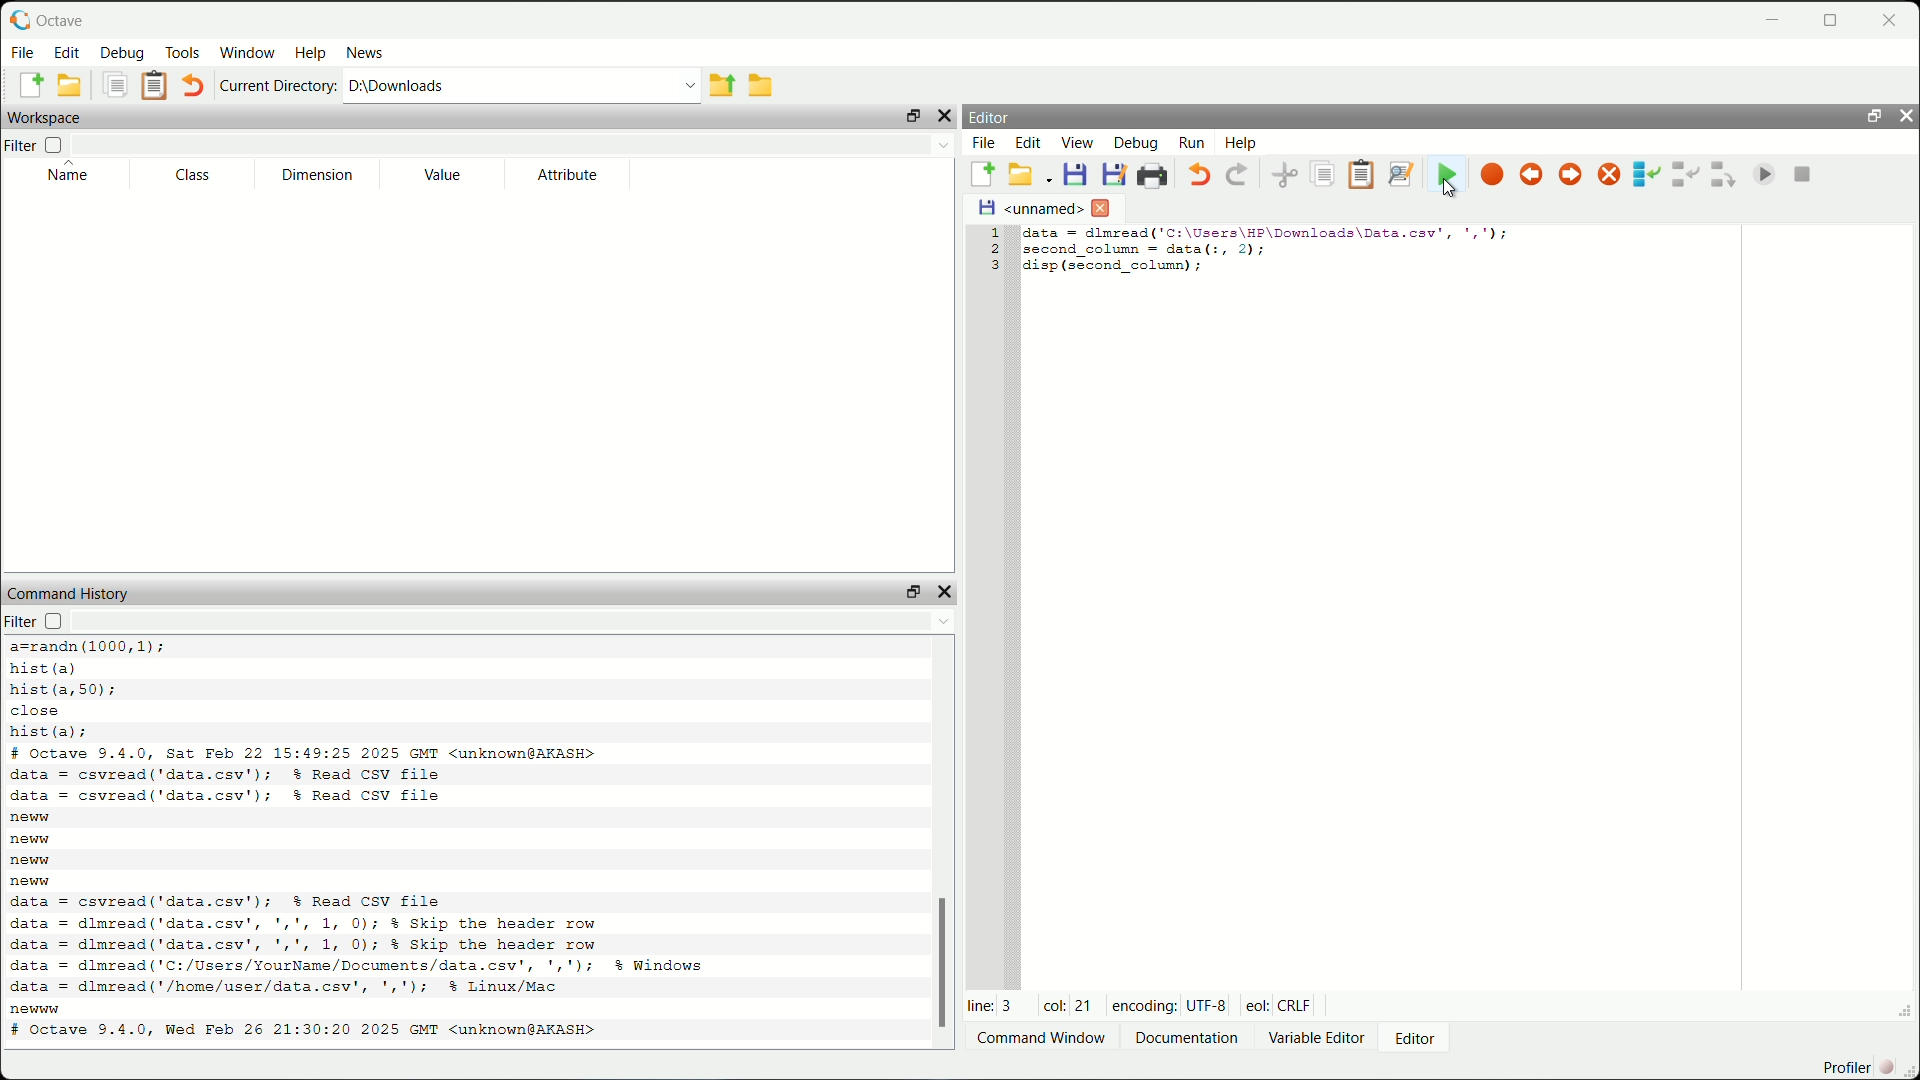 This screenshot has height=1080, width=1920. I want to click on workspace, so click(44, 120).